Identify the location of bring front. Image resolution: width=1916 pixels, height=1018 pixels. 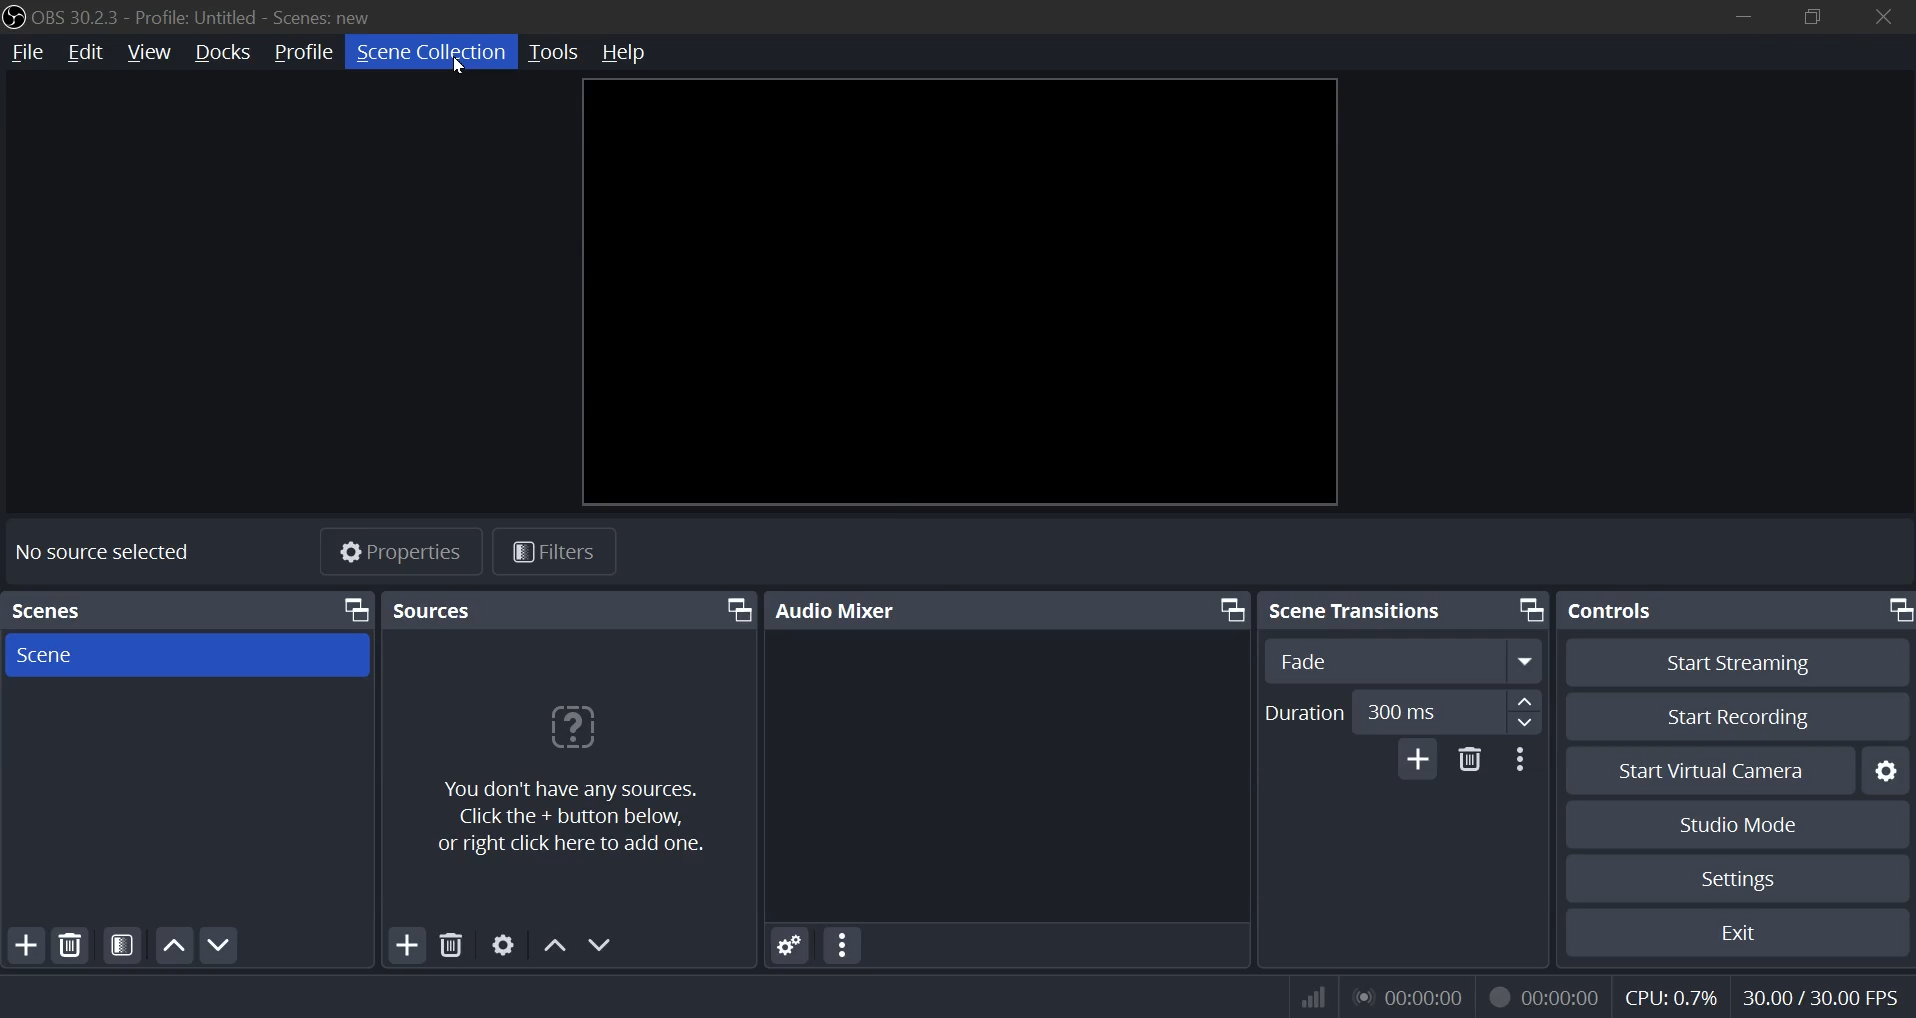
(1527, 609).